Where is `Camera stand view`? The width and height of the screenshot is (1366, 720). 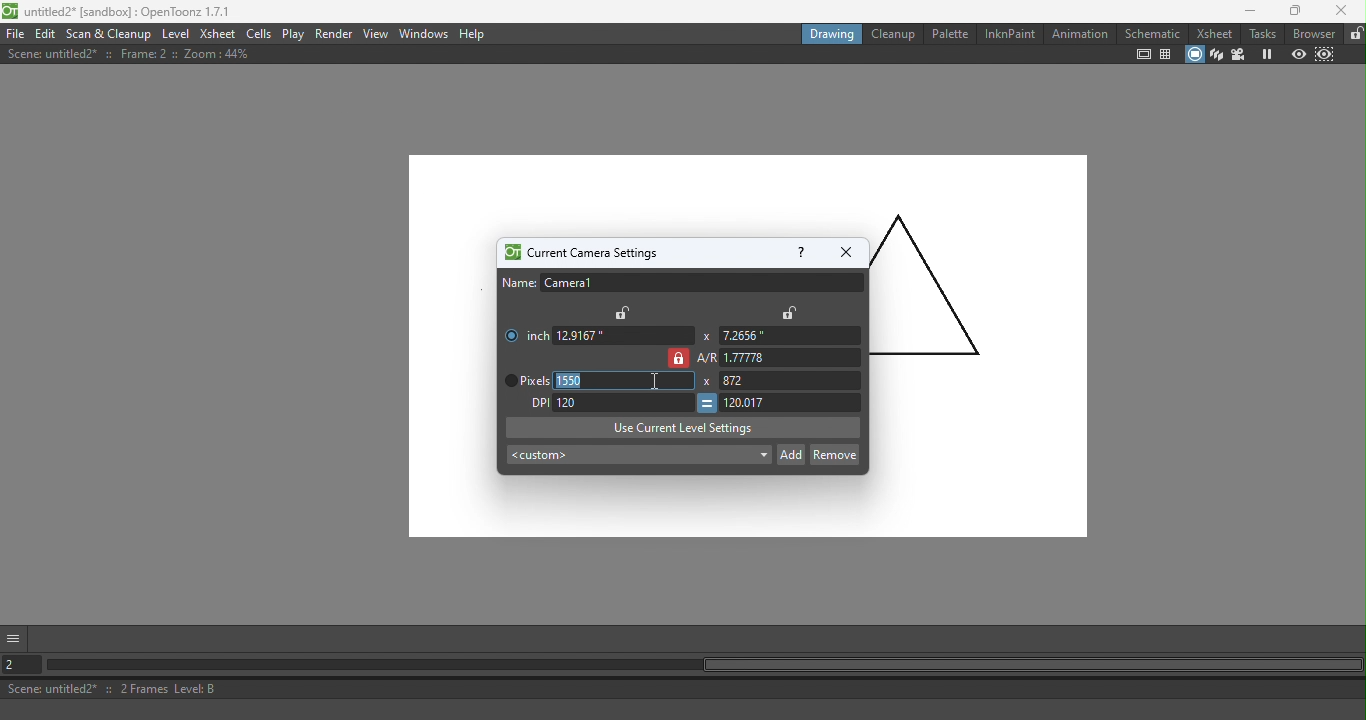
Camera stand view is located at coordinates (1193, 55).